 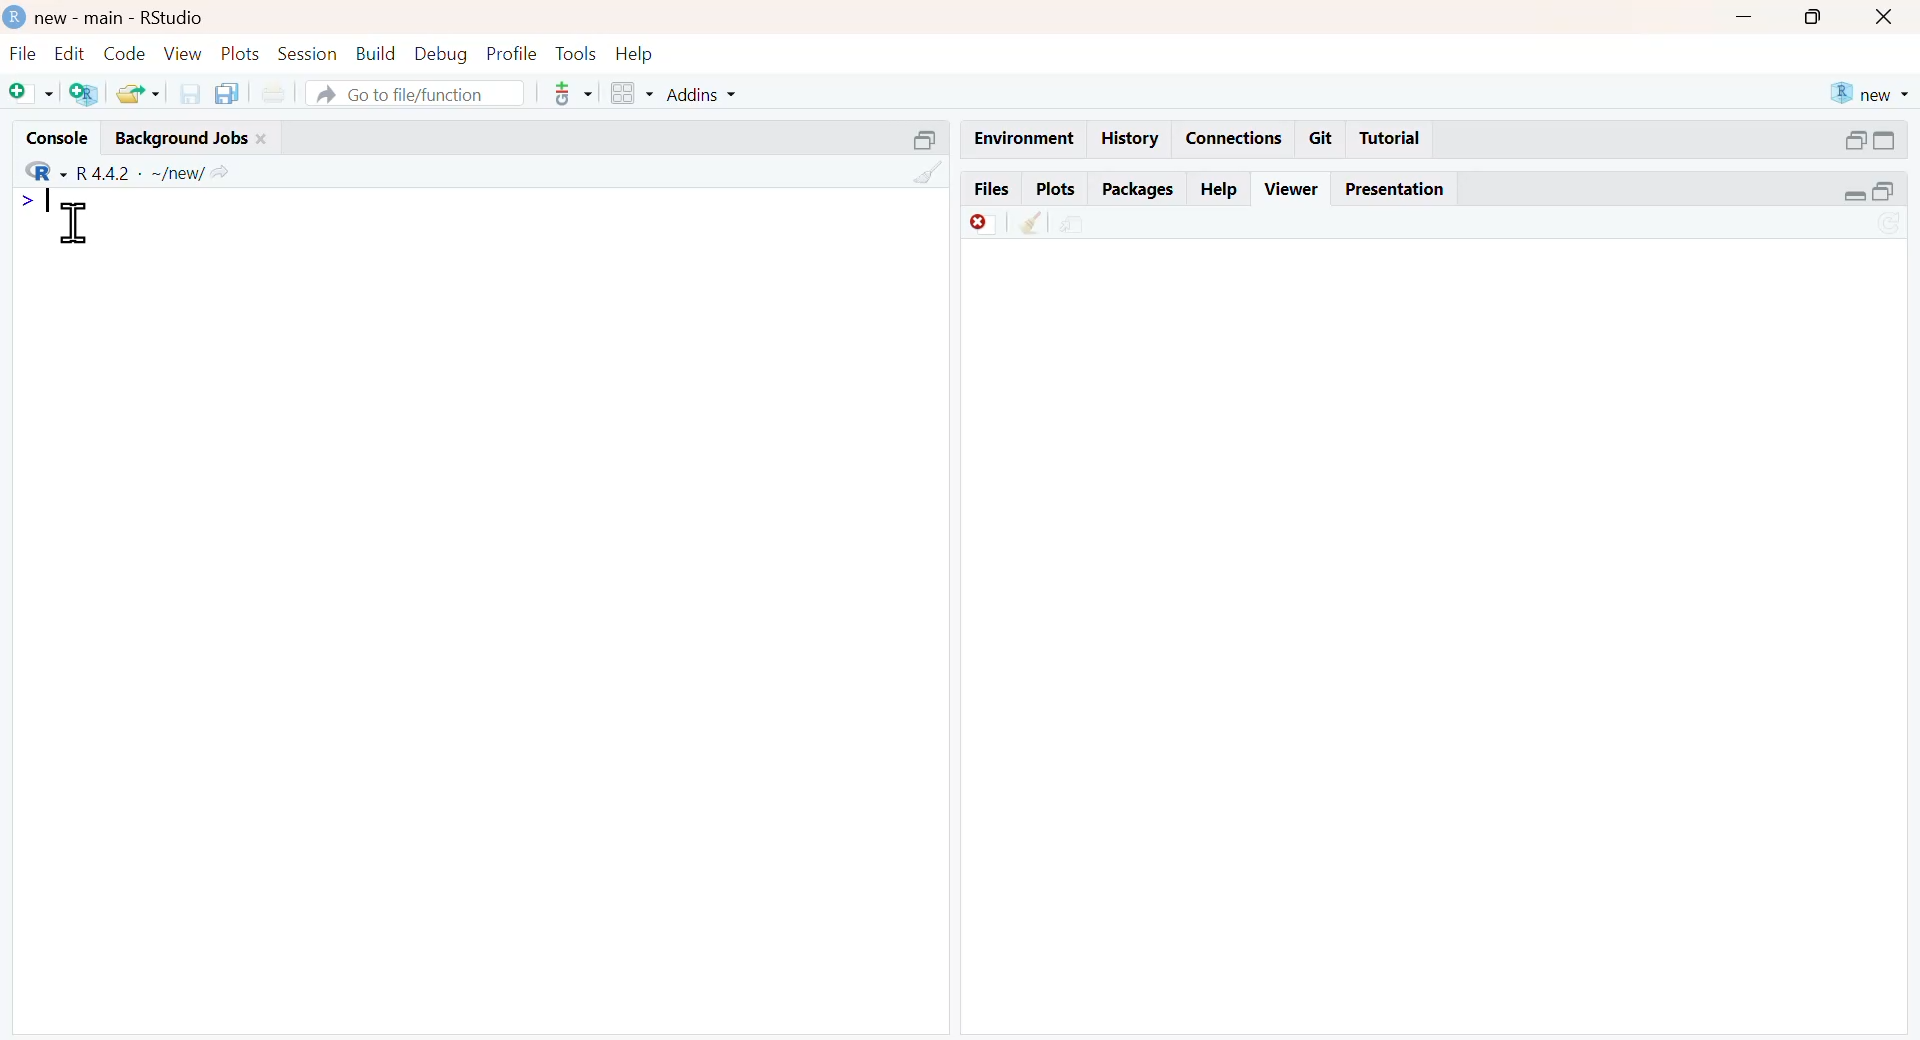 I want to click on maximize, so click(x=1815, y=17).